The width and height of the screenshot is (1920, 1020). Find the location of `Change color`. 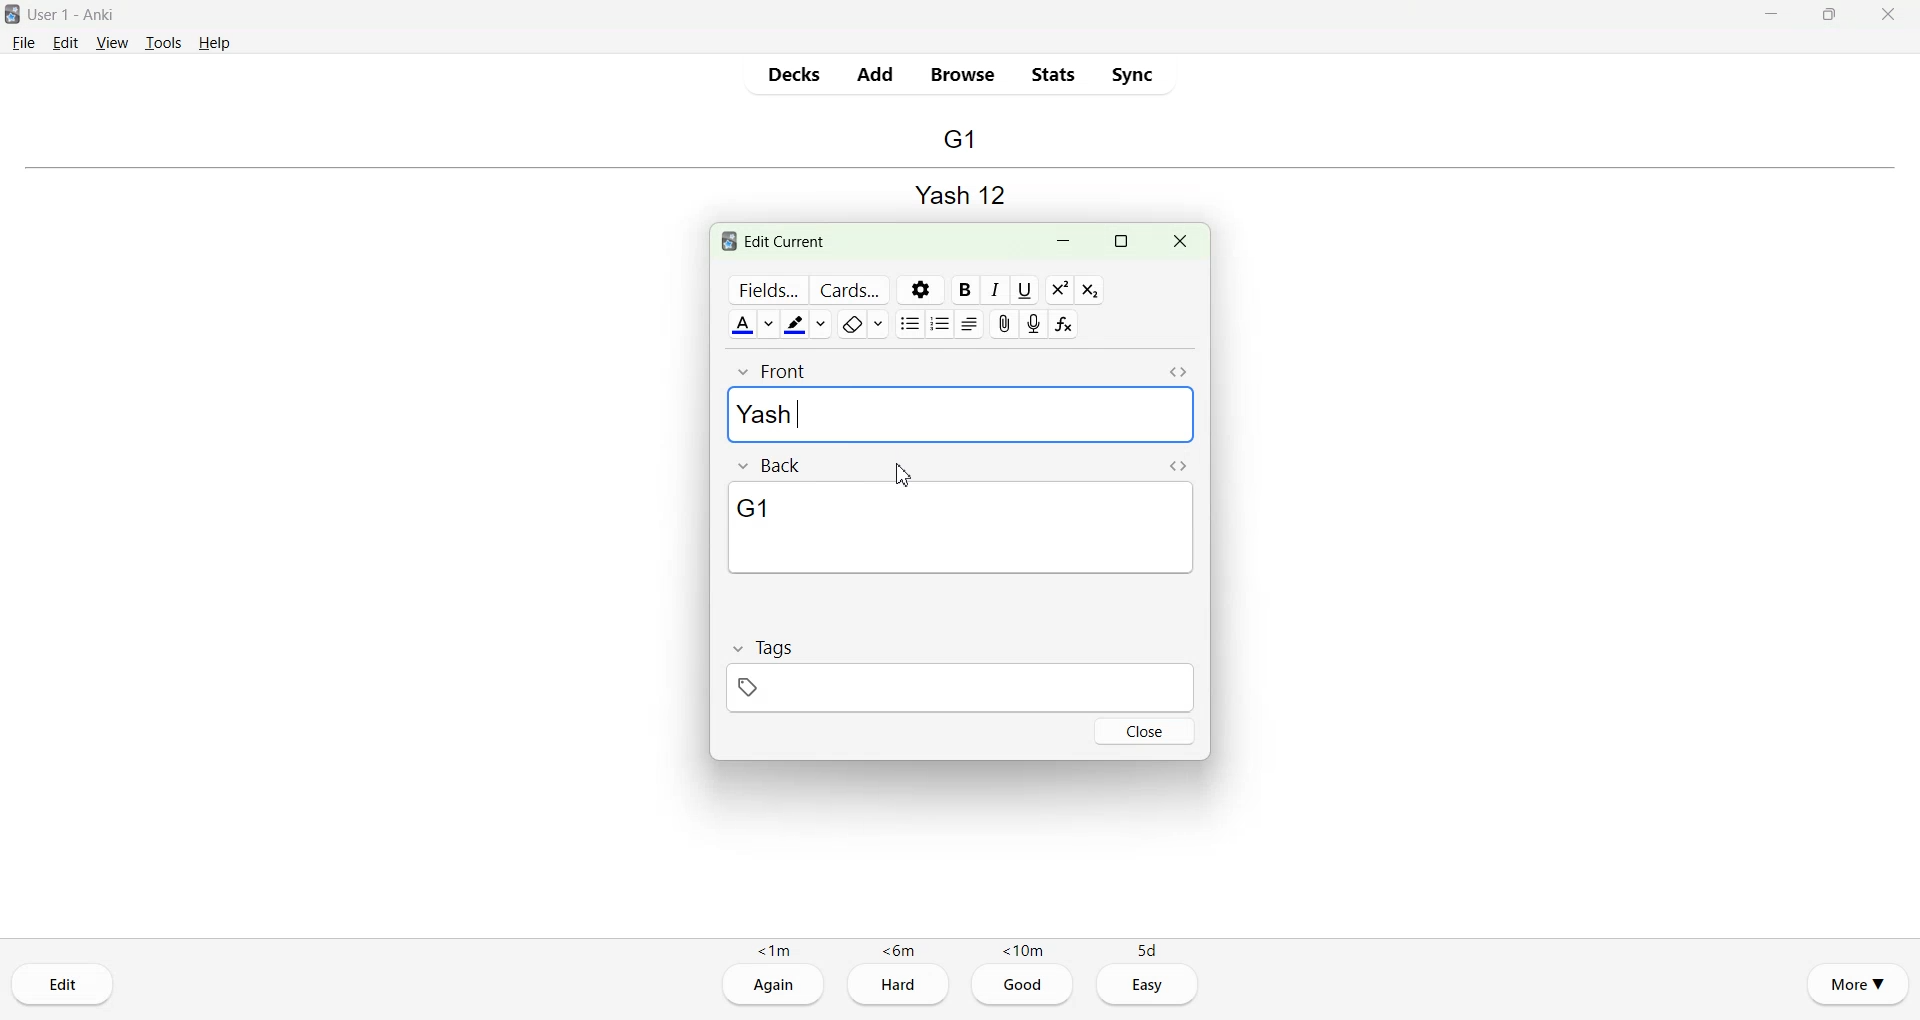

Change color is located at coordinates (825, 324).